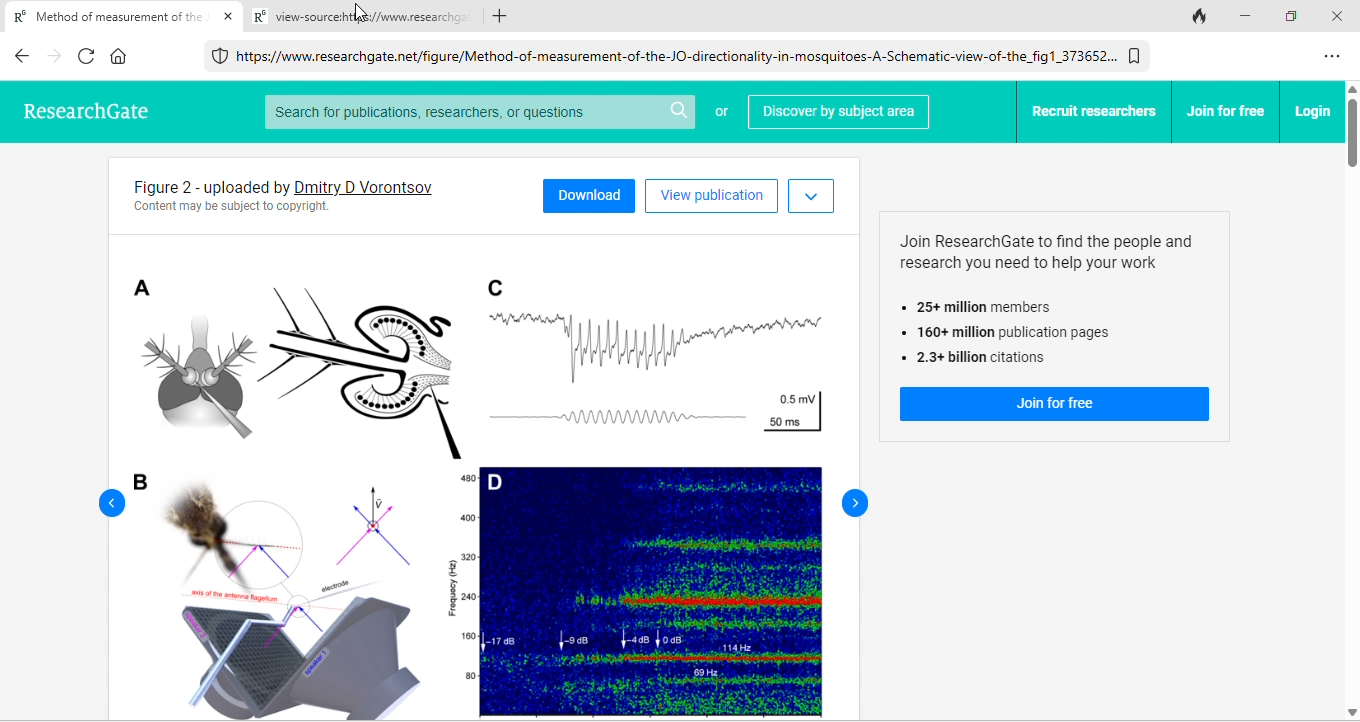  Describe the element at coordinates (1289, 14) in the screenshot. I see `maximize` at that location.